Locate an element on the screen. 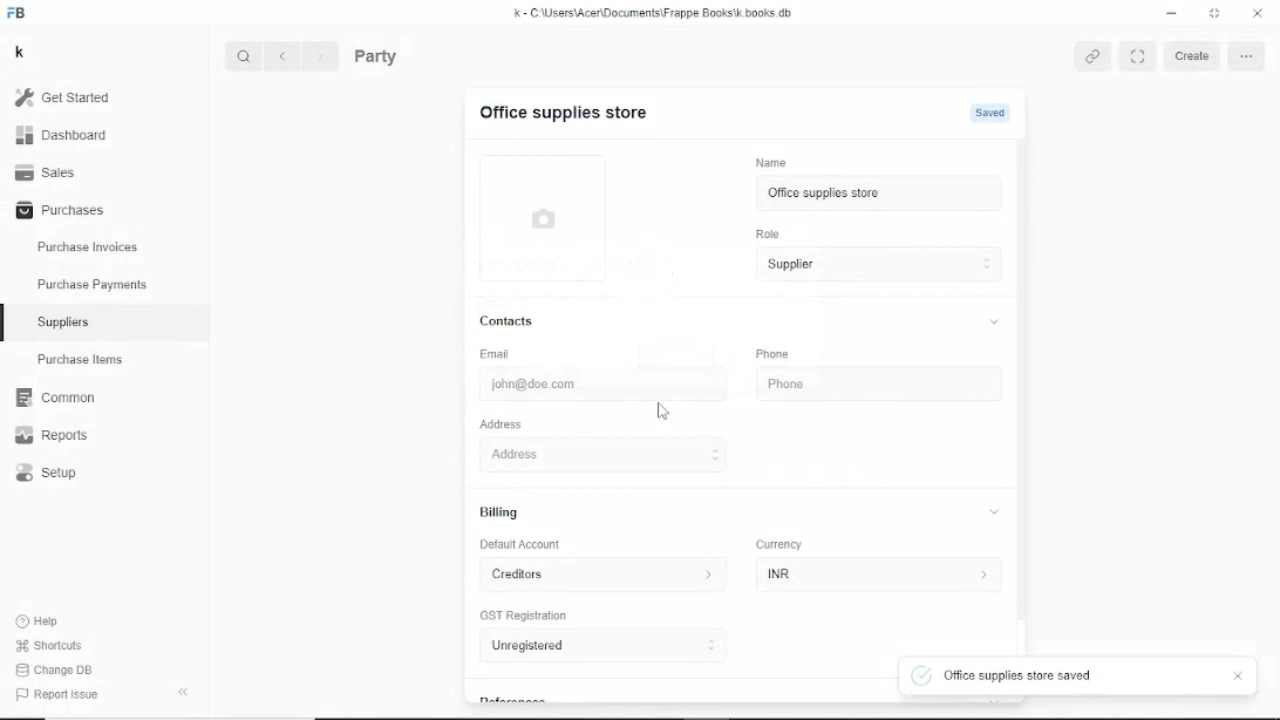 This screenshot has width=1280, height=720. Close is located at coordinates (1257, 13).